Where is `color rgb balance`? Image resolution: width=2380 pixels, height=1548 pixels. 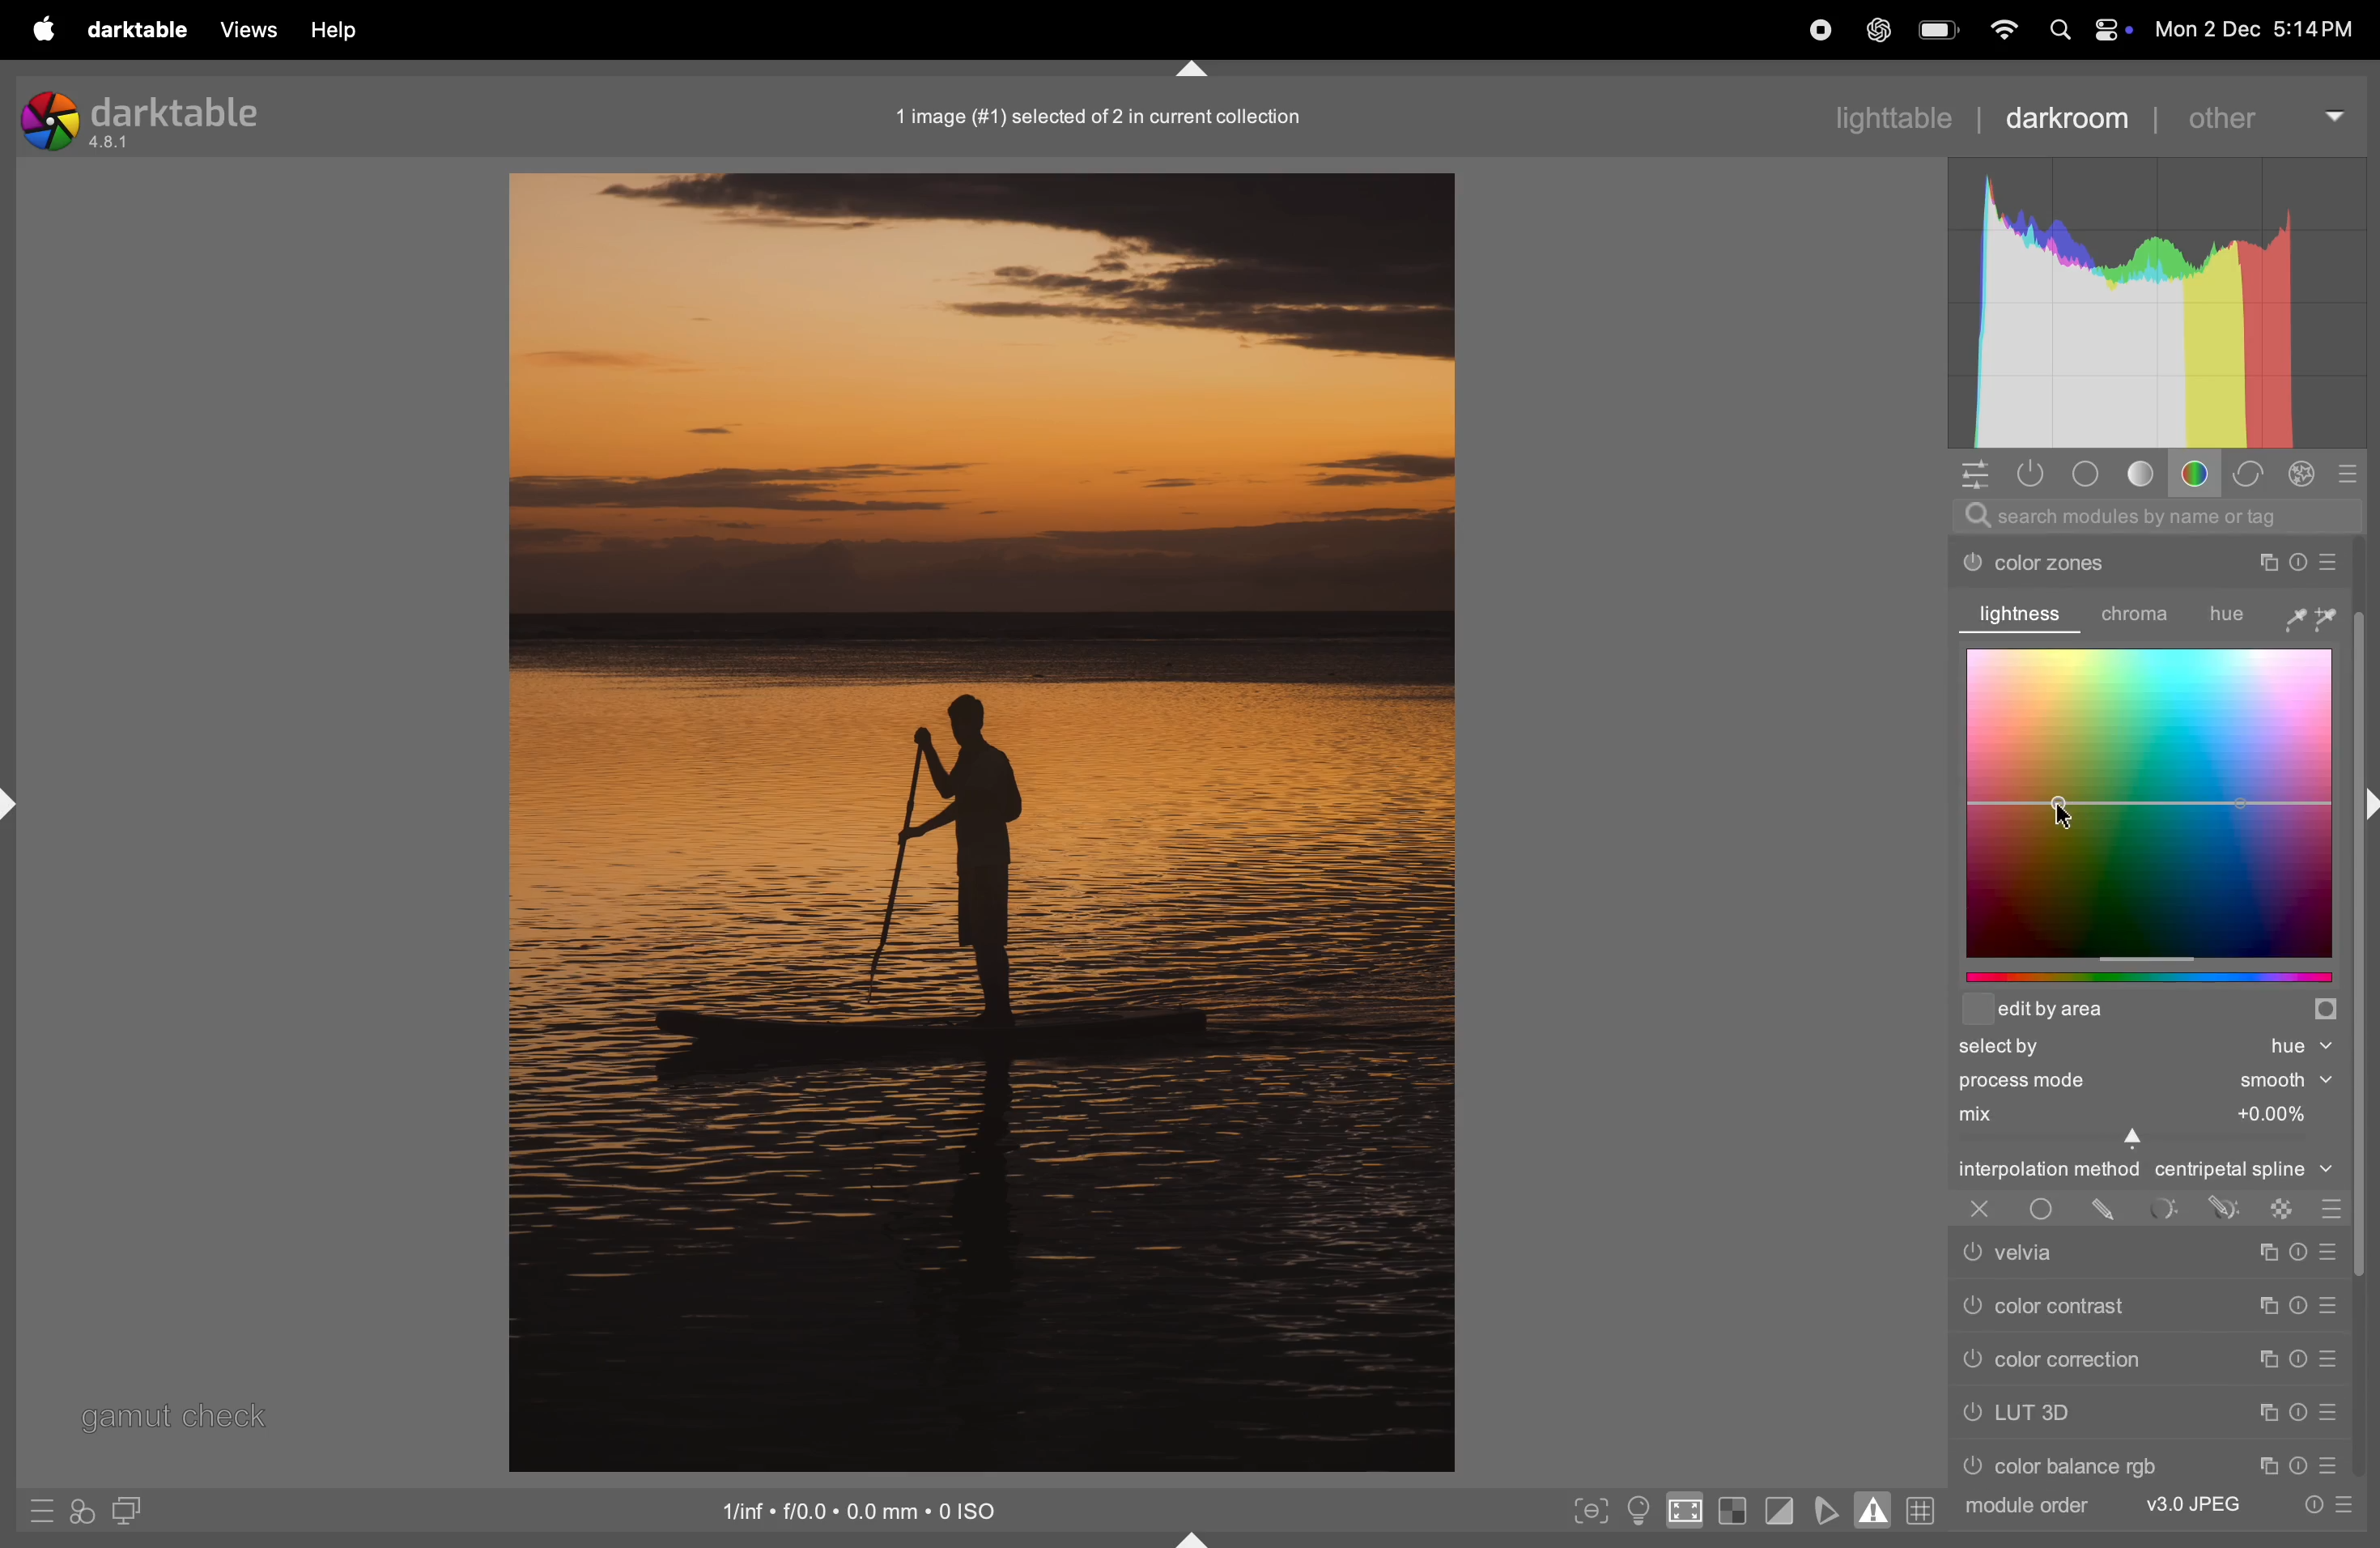
color rgb balance is located at coordinates (2095, 1463).